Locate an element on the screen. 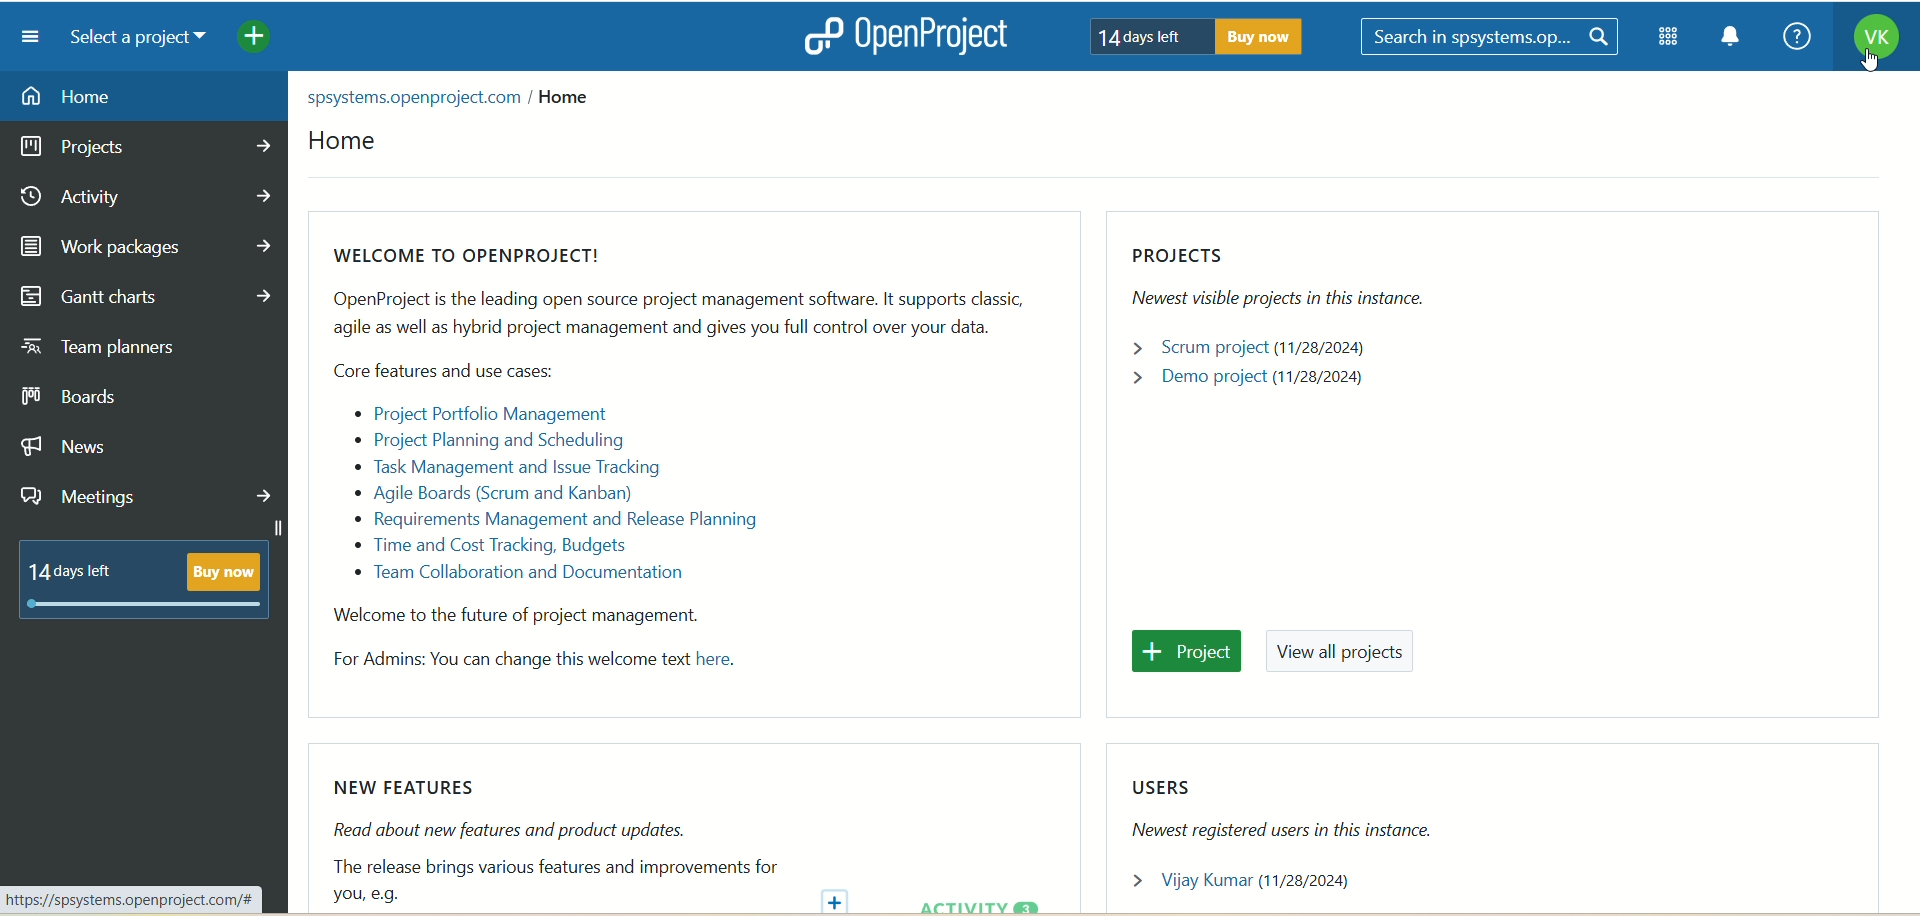  add is located at coordinates (840, 899).